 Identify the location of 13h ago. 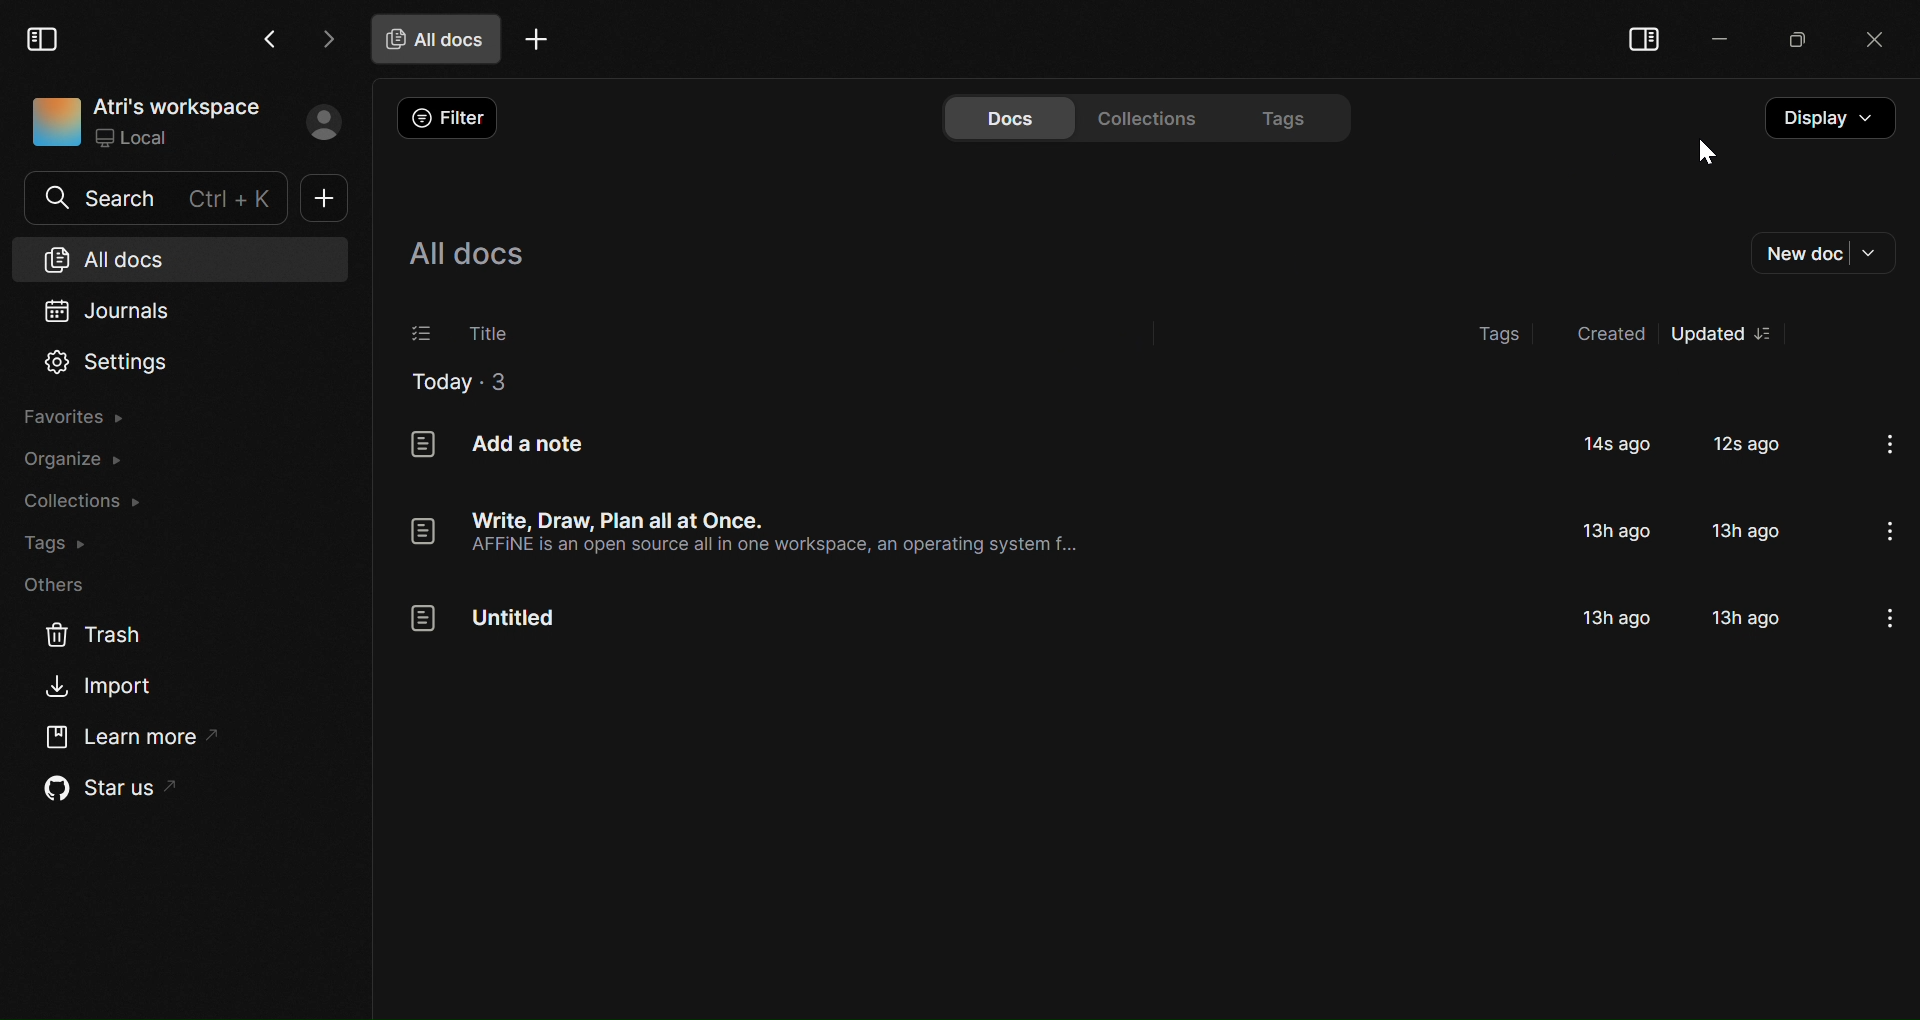
(1621, 615).